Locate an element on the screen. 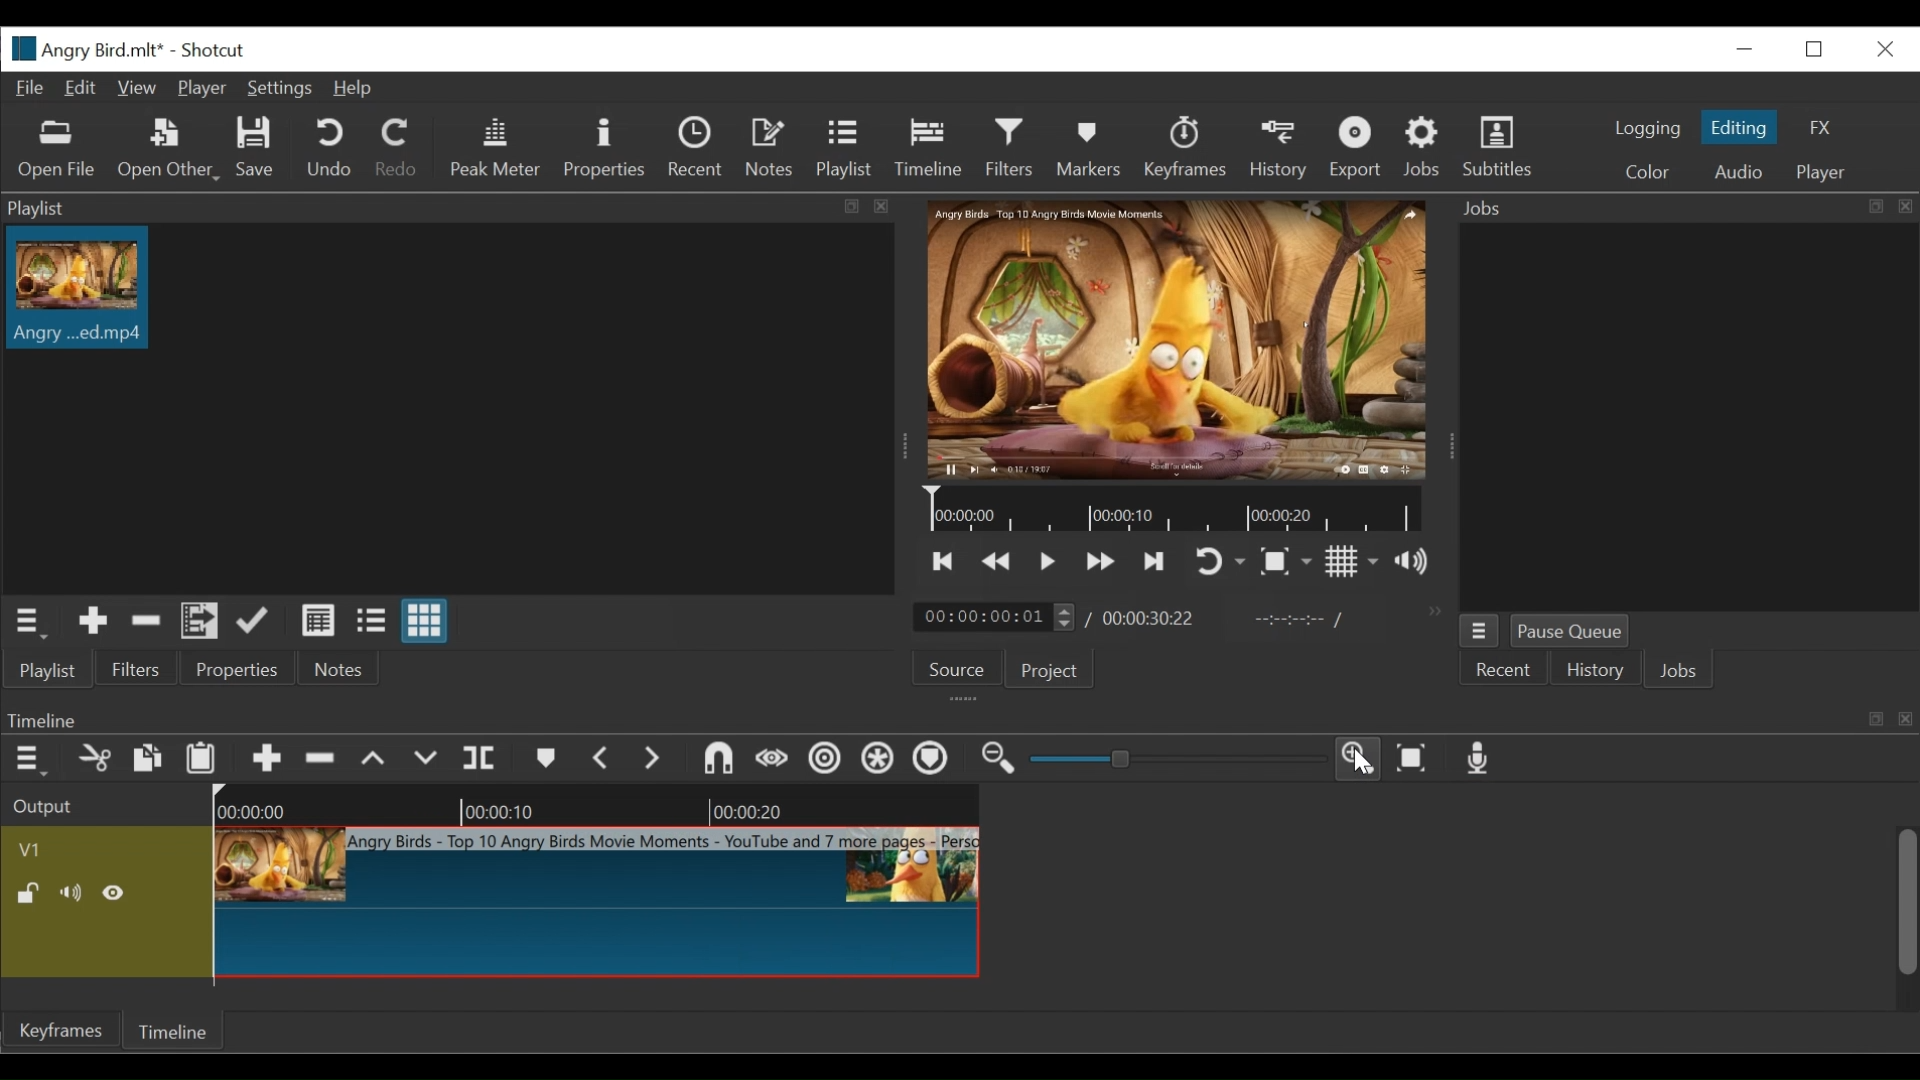 The image size is (1920, 1080). Split playhead is located at coordinates (481, 759).